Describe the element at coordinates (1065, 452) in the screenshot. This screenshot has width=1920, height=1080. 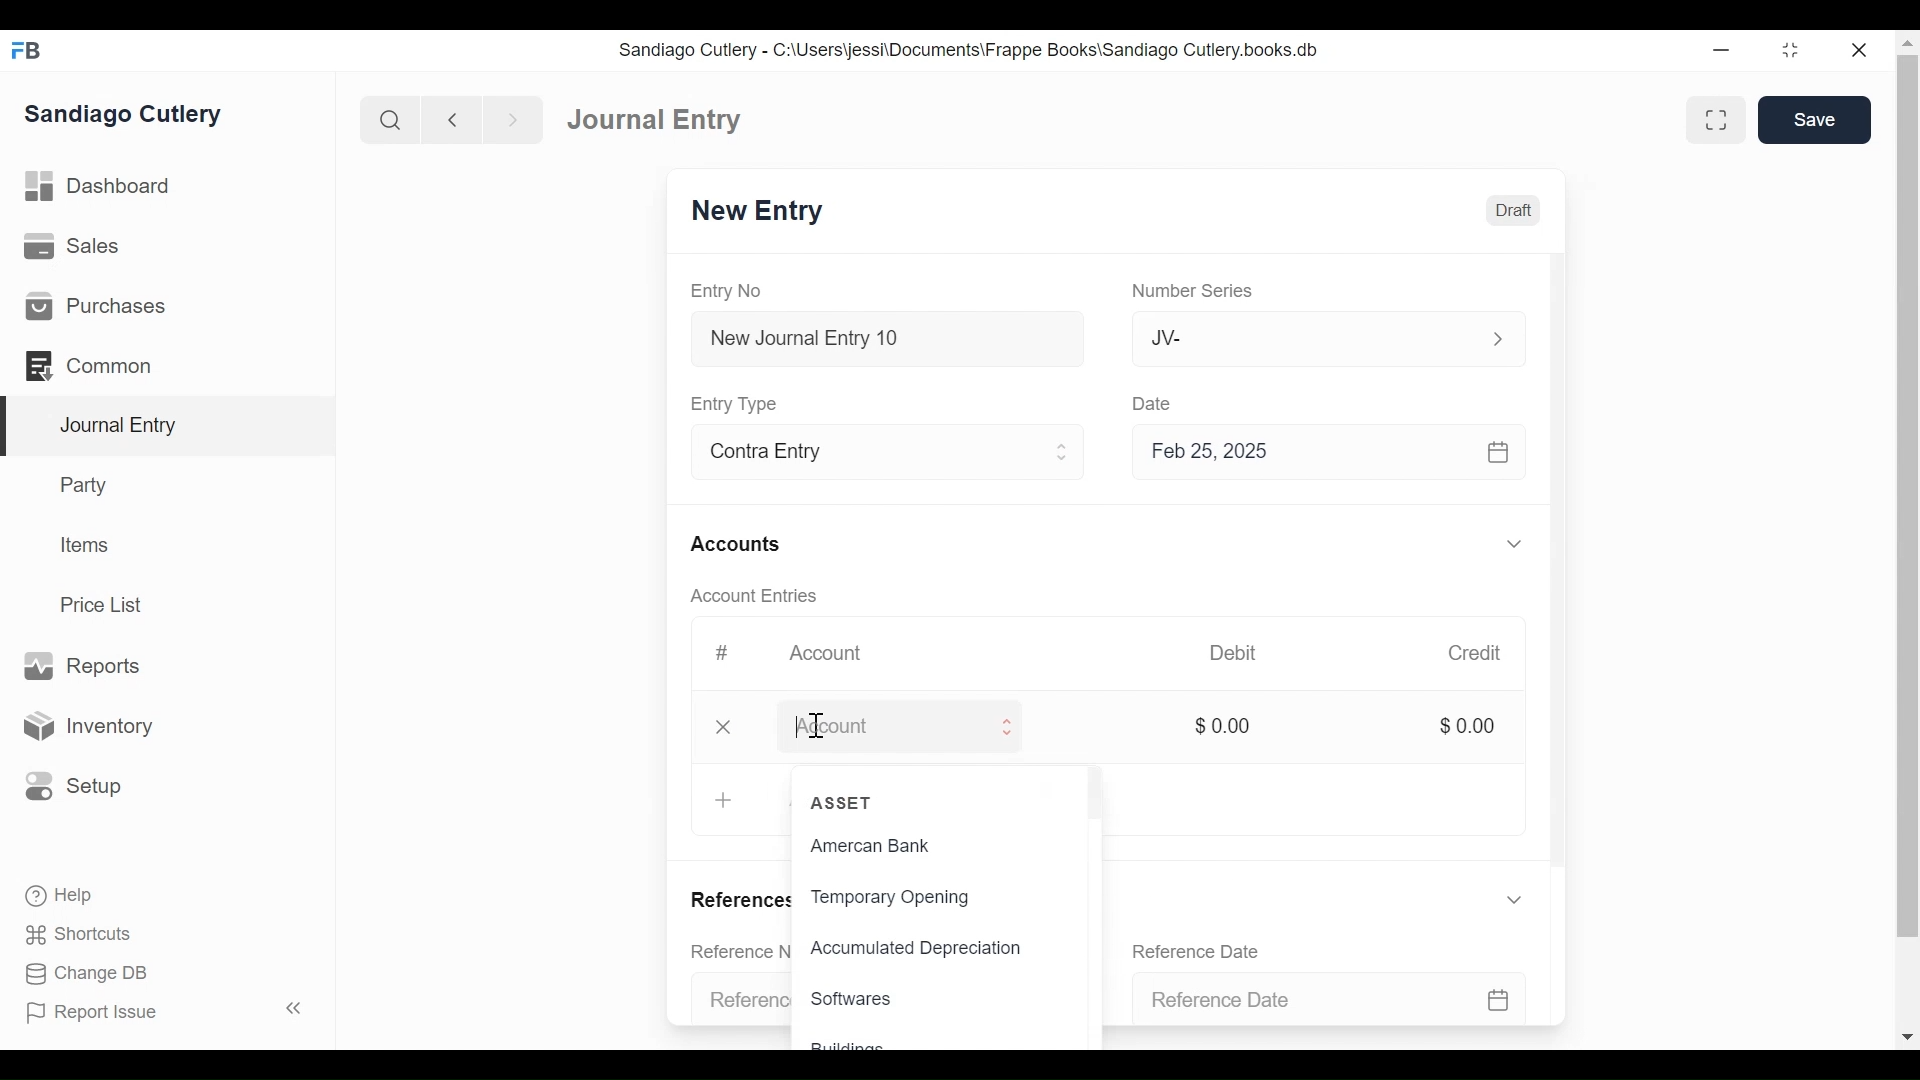
I see `Expand` at that location.